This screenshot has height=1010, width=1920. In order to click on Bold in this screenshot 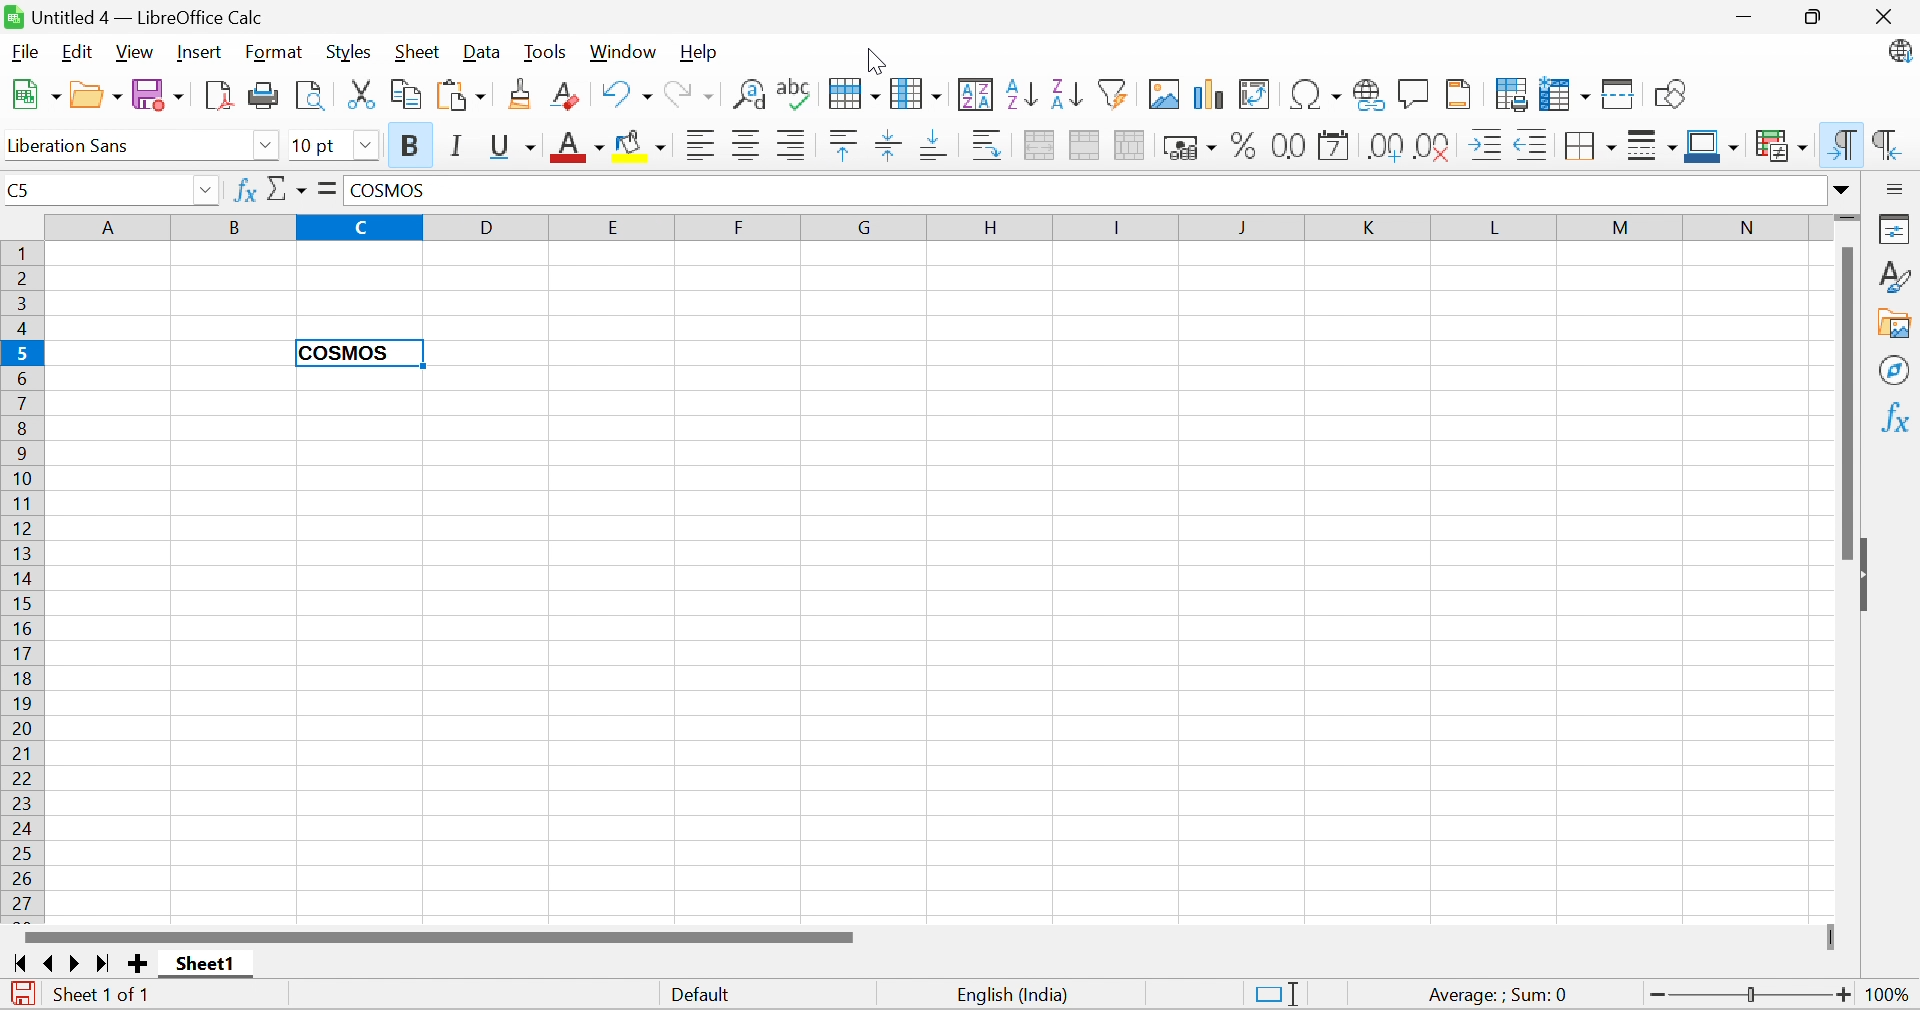, I will do `click(413, 145)`.